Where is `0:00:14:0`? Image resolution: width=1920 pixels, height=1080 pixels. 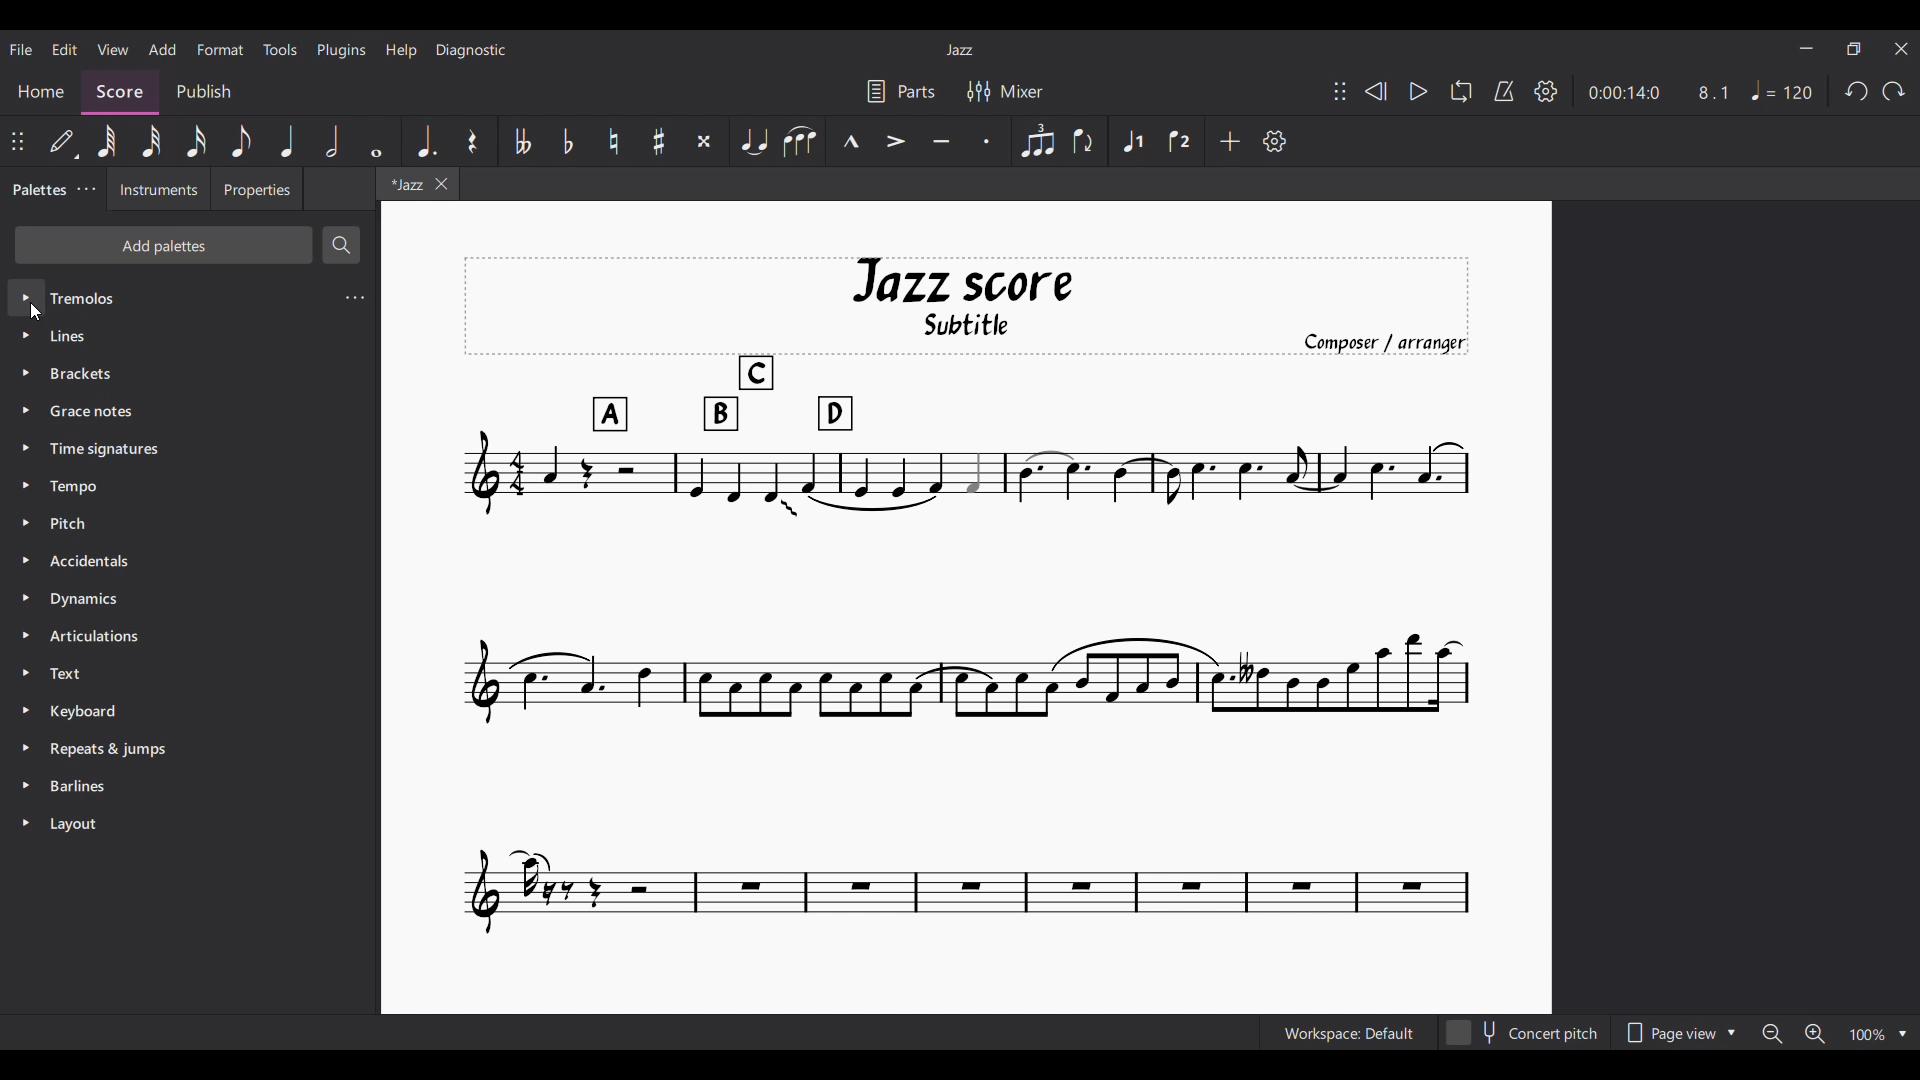
0:00:14:0 is located at coordinates (1624, 91).